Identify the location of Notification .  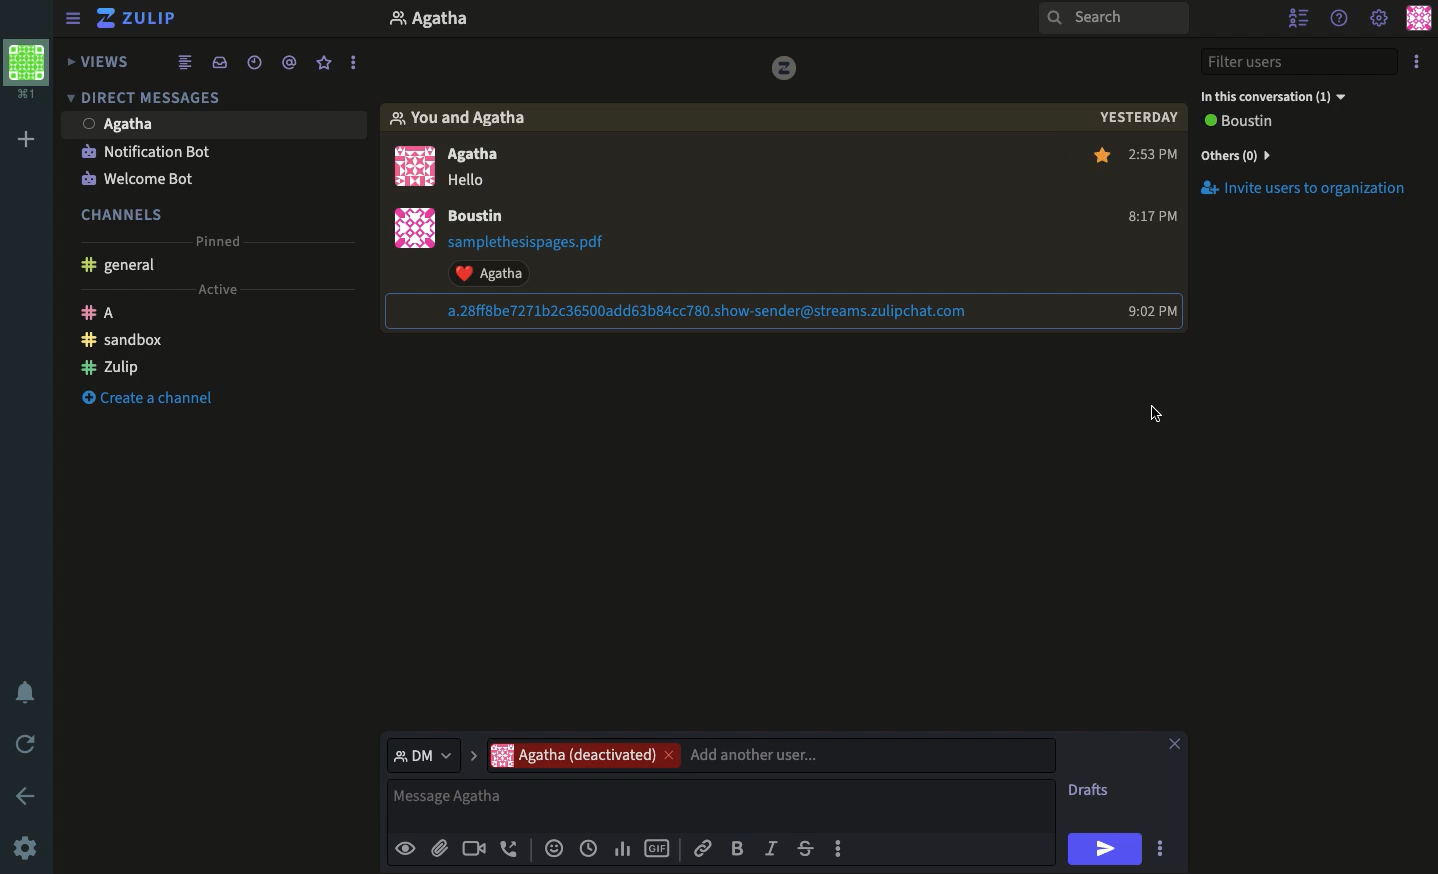
(31, 691).